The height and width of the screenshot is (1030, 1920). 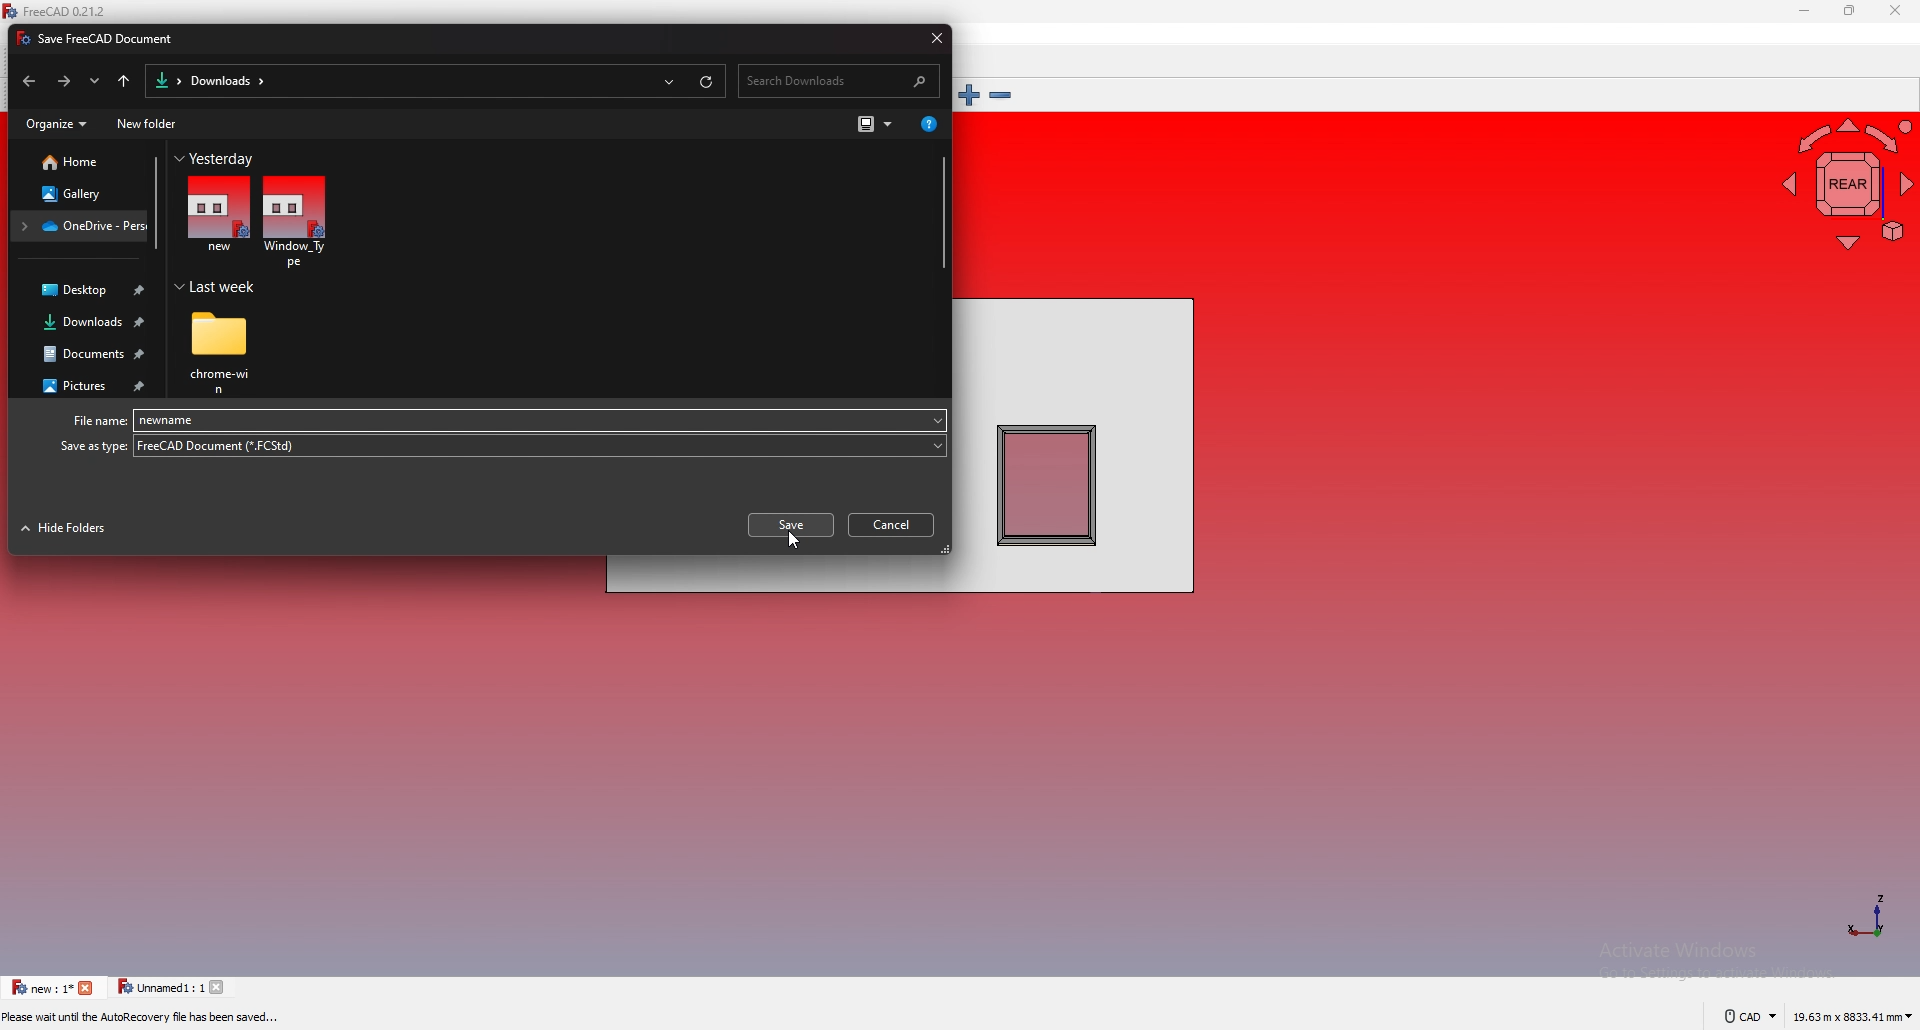 What do you see at coordinates (1848, 185) in the screenshot?
I see `navigating cube` at bounding box center [1848, 185].